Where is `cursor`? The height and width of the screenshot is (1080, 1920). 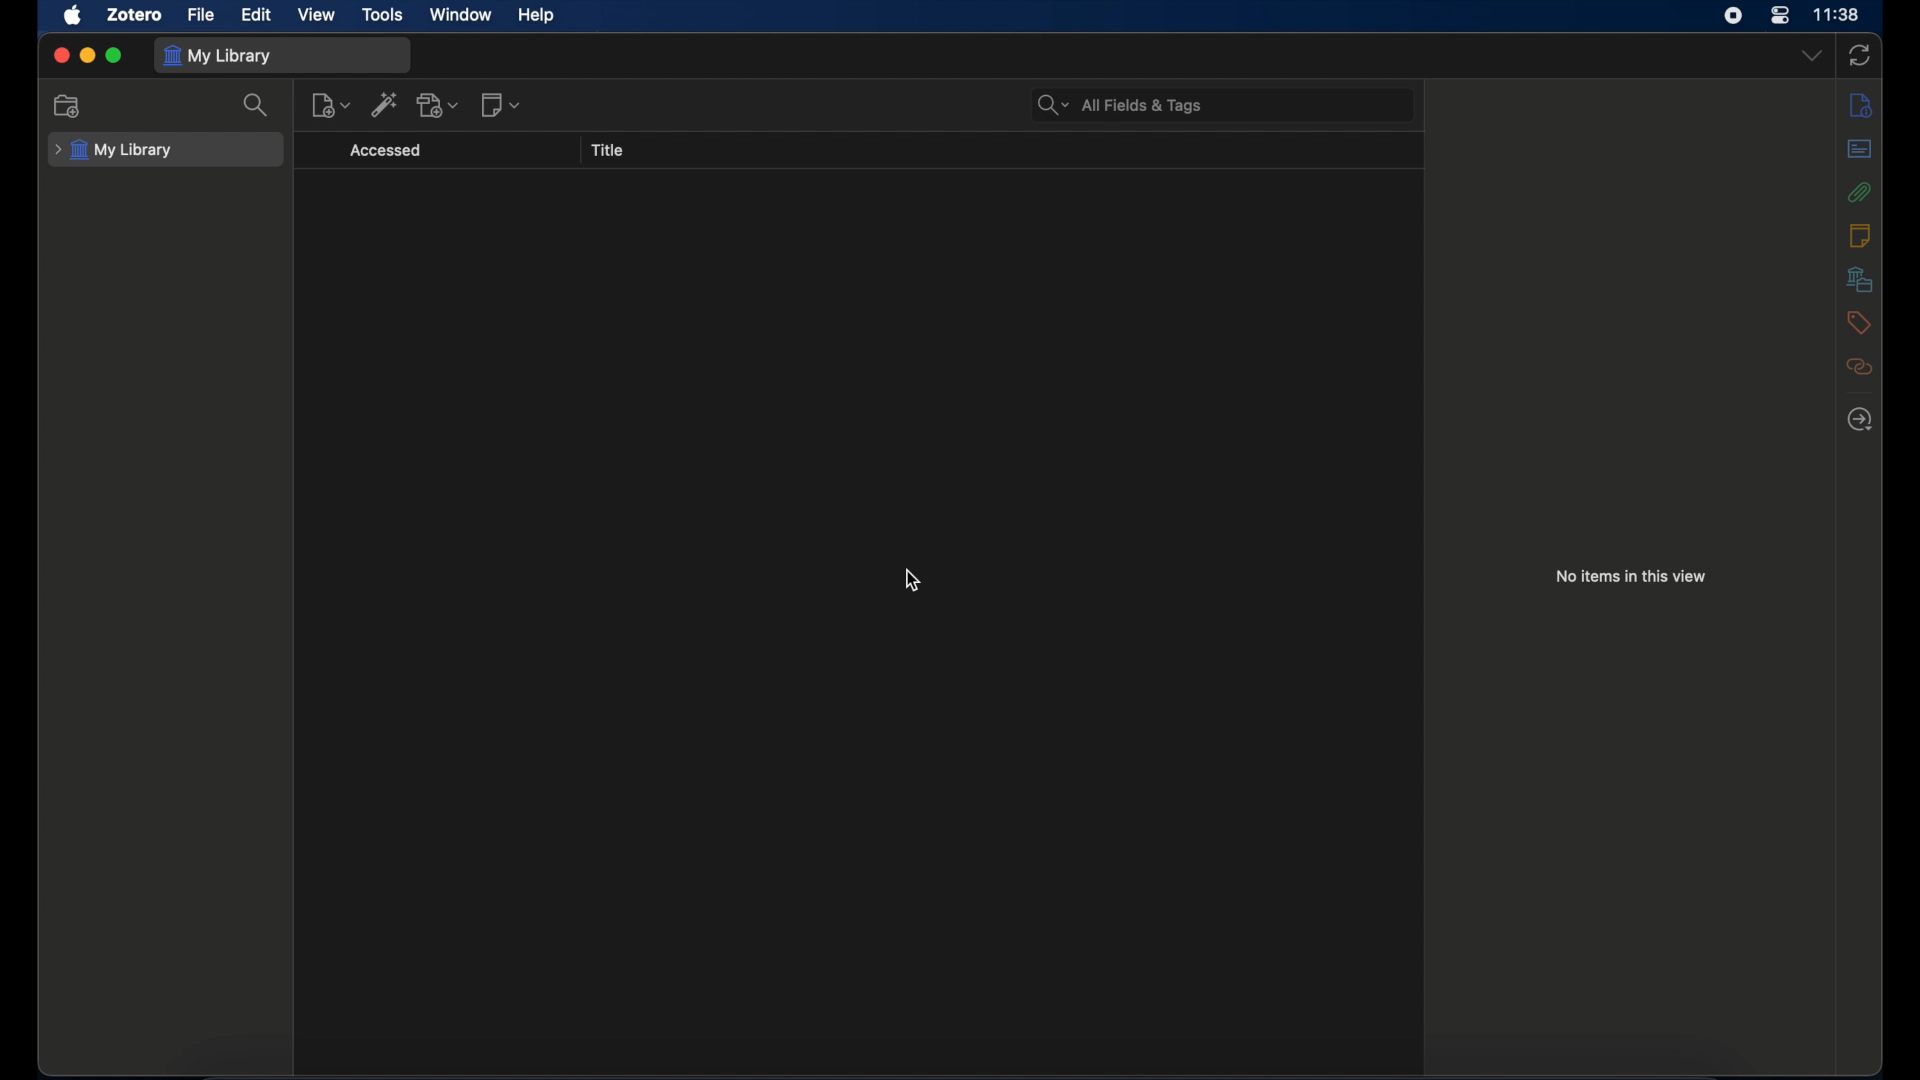 cursor is located at coordinates (911, 581).